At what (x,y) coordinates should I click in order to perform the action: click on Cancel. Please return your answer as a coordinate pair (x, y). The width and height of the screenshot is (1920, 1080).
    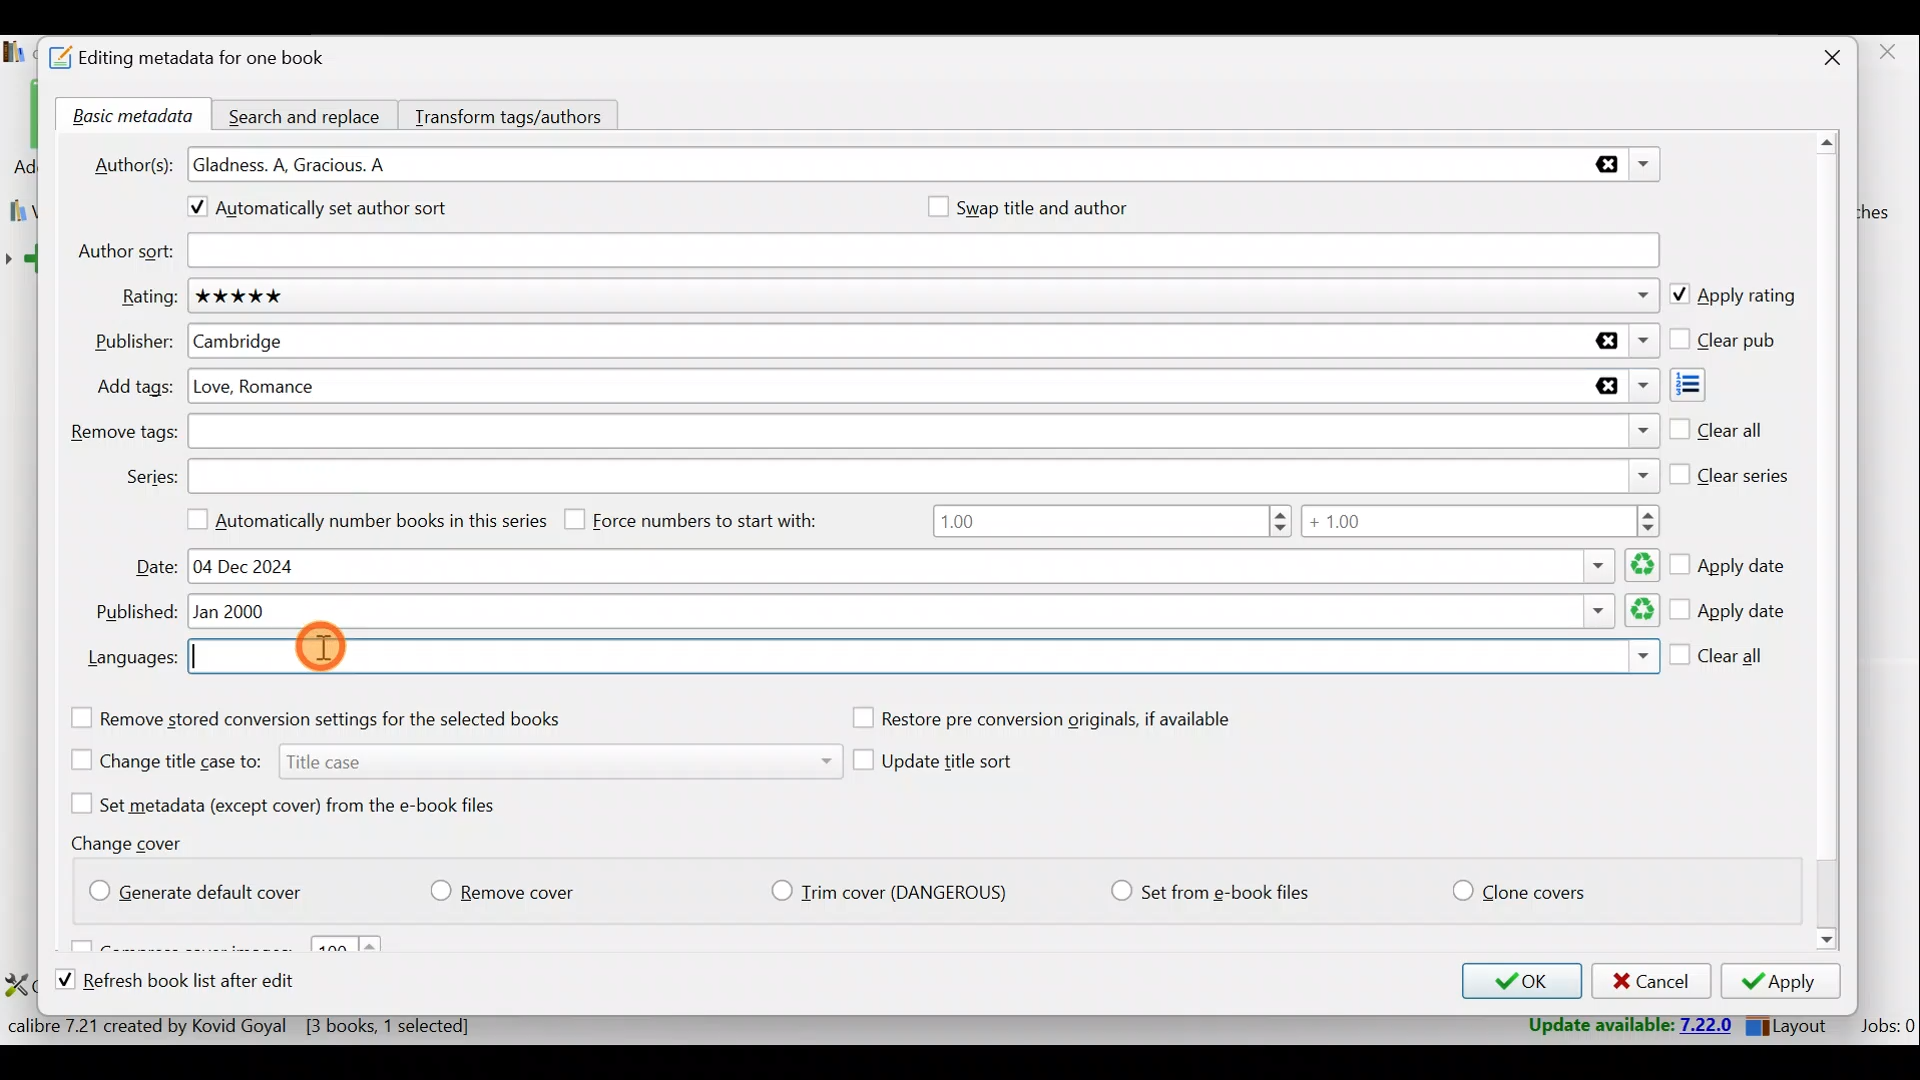
    Looking at the image, I should click on (1648, 982).